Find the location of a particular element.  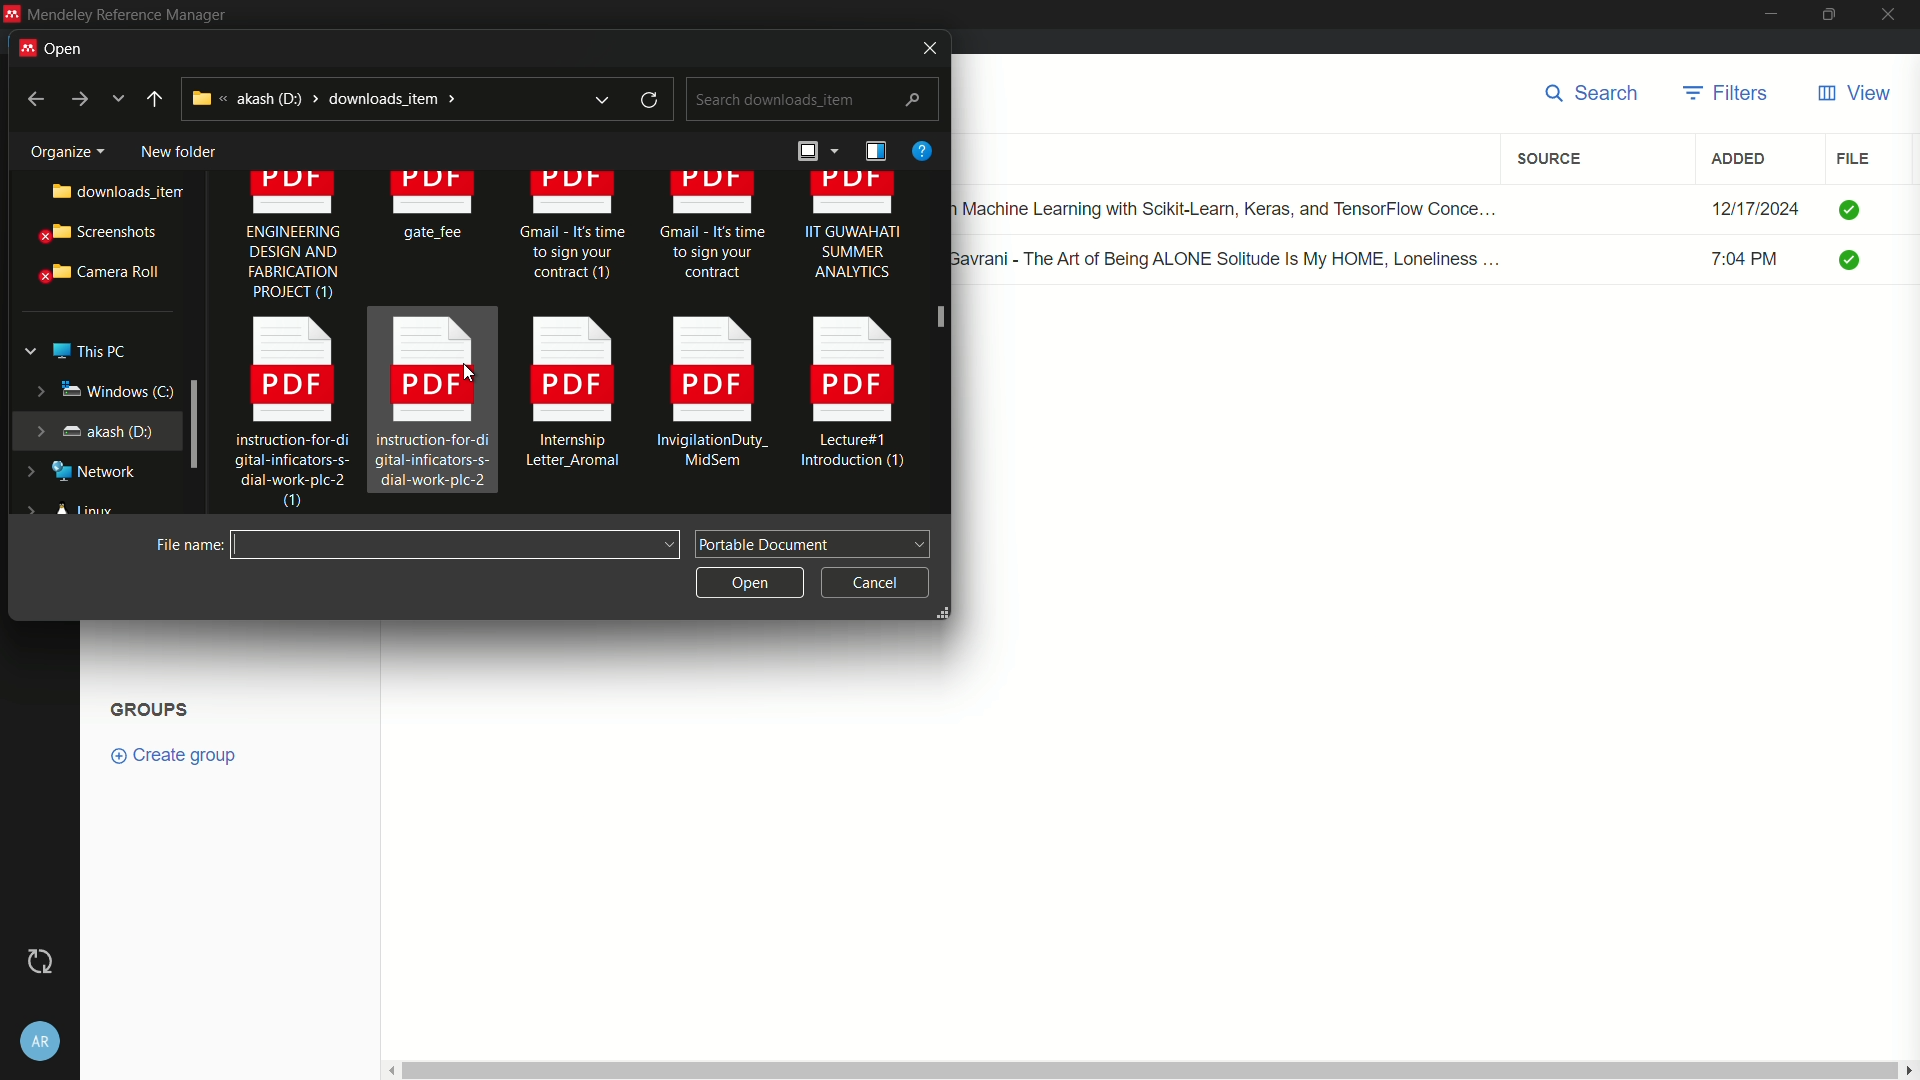

expand is located at coordinates (601, 99).